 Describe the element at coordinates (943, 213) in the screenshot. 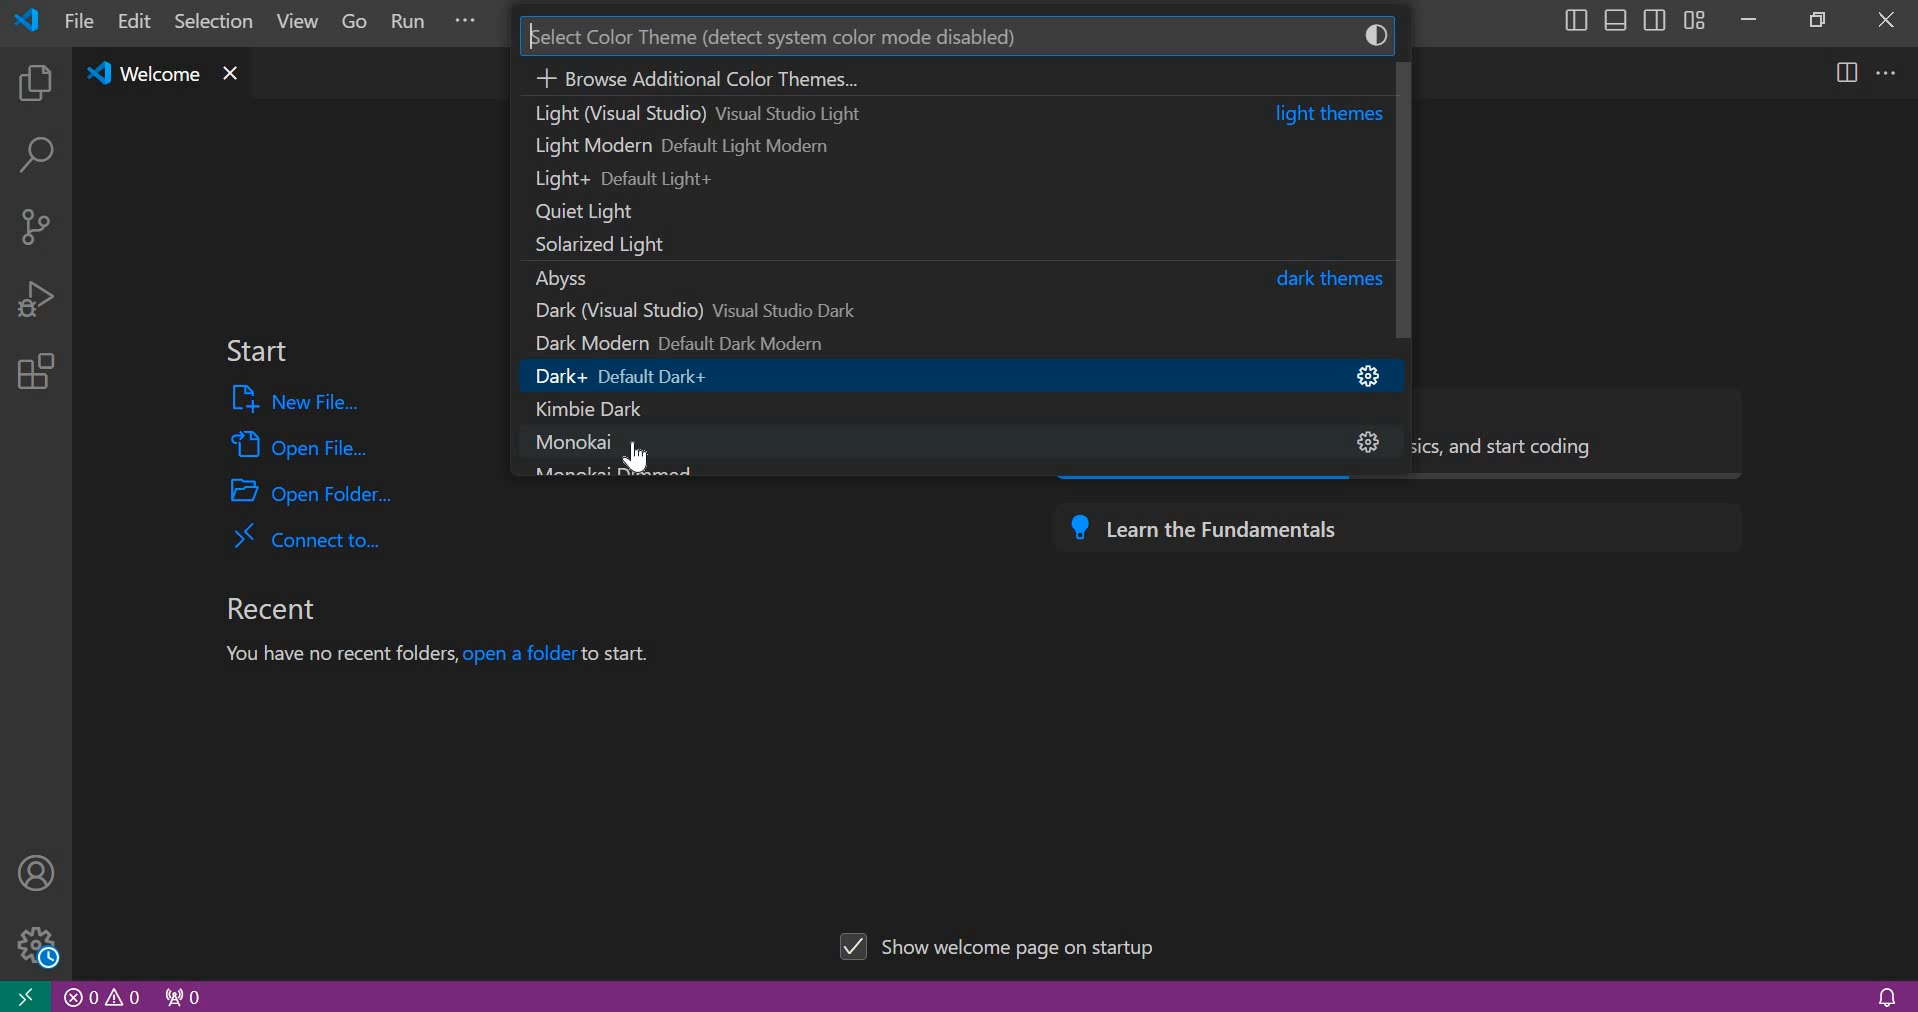

I see `quiet Light` at that location.